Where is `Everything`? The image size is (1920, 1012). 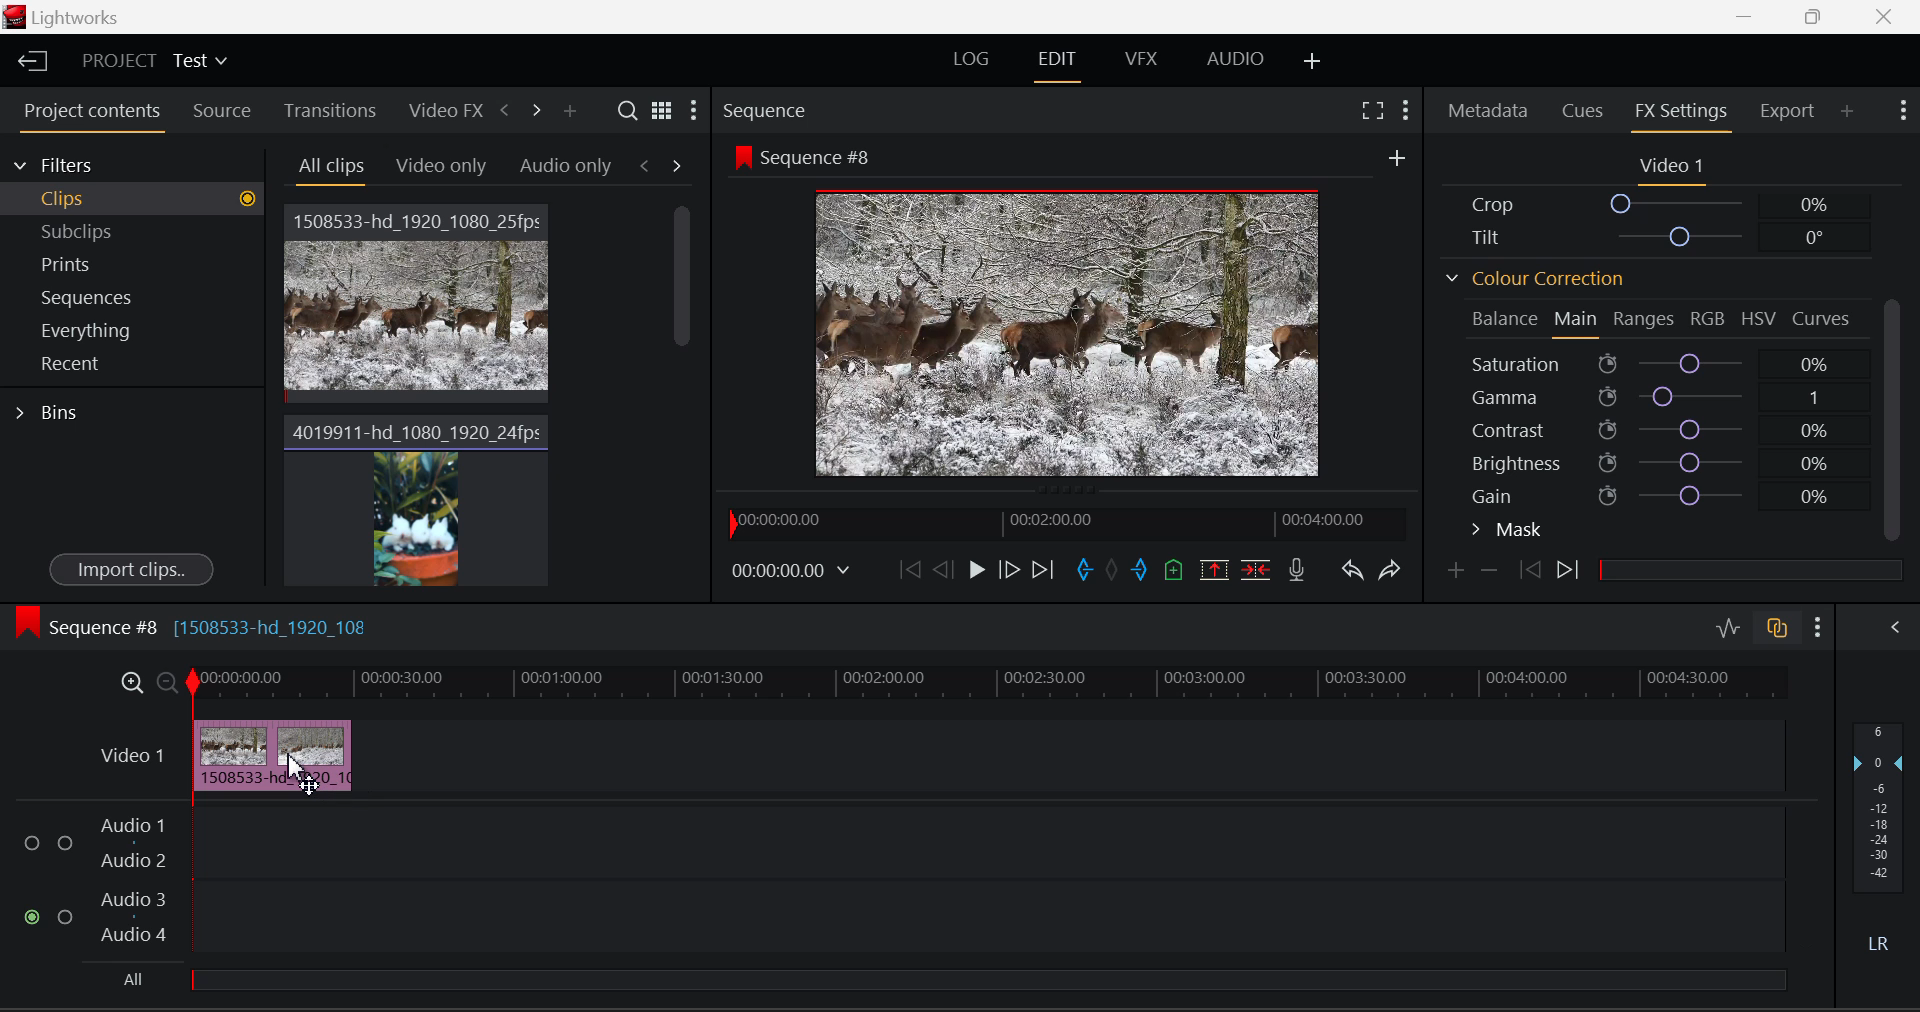 Everything is located at coordinates (144, 330).